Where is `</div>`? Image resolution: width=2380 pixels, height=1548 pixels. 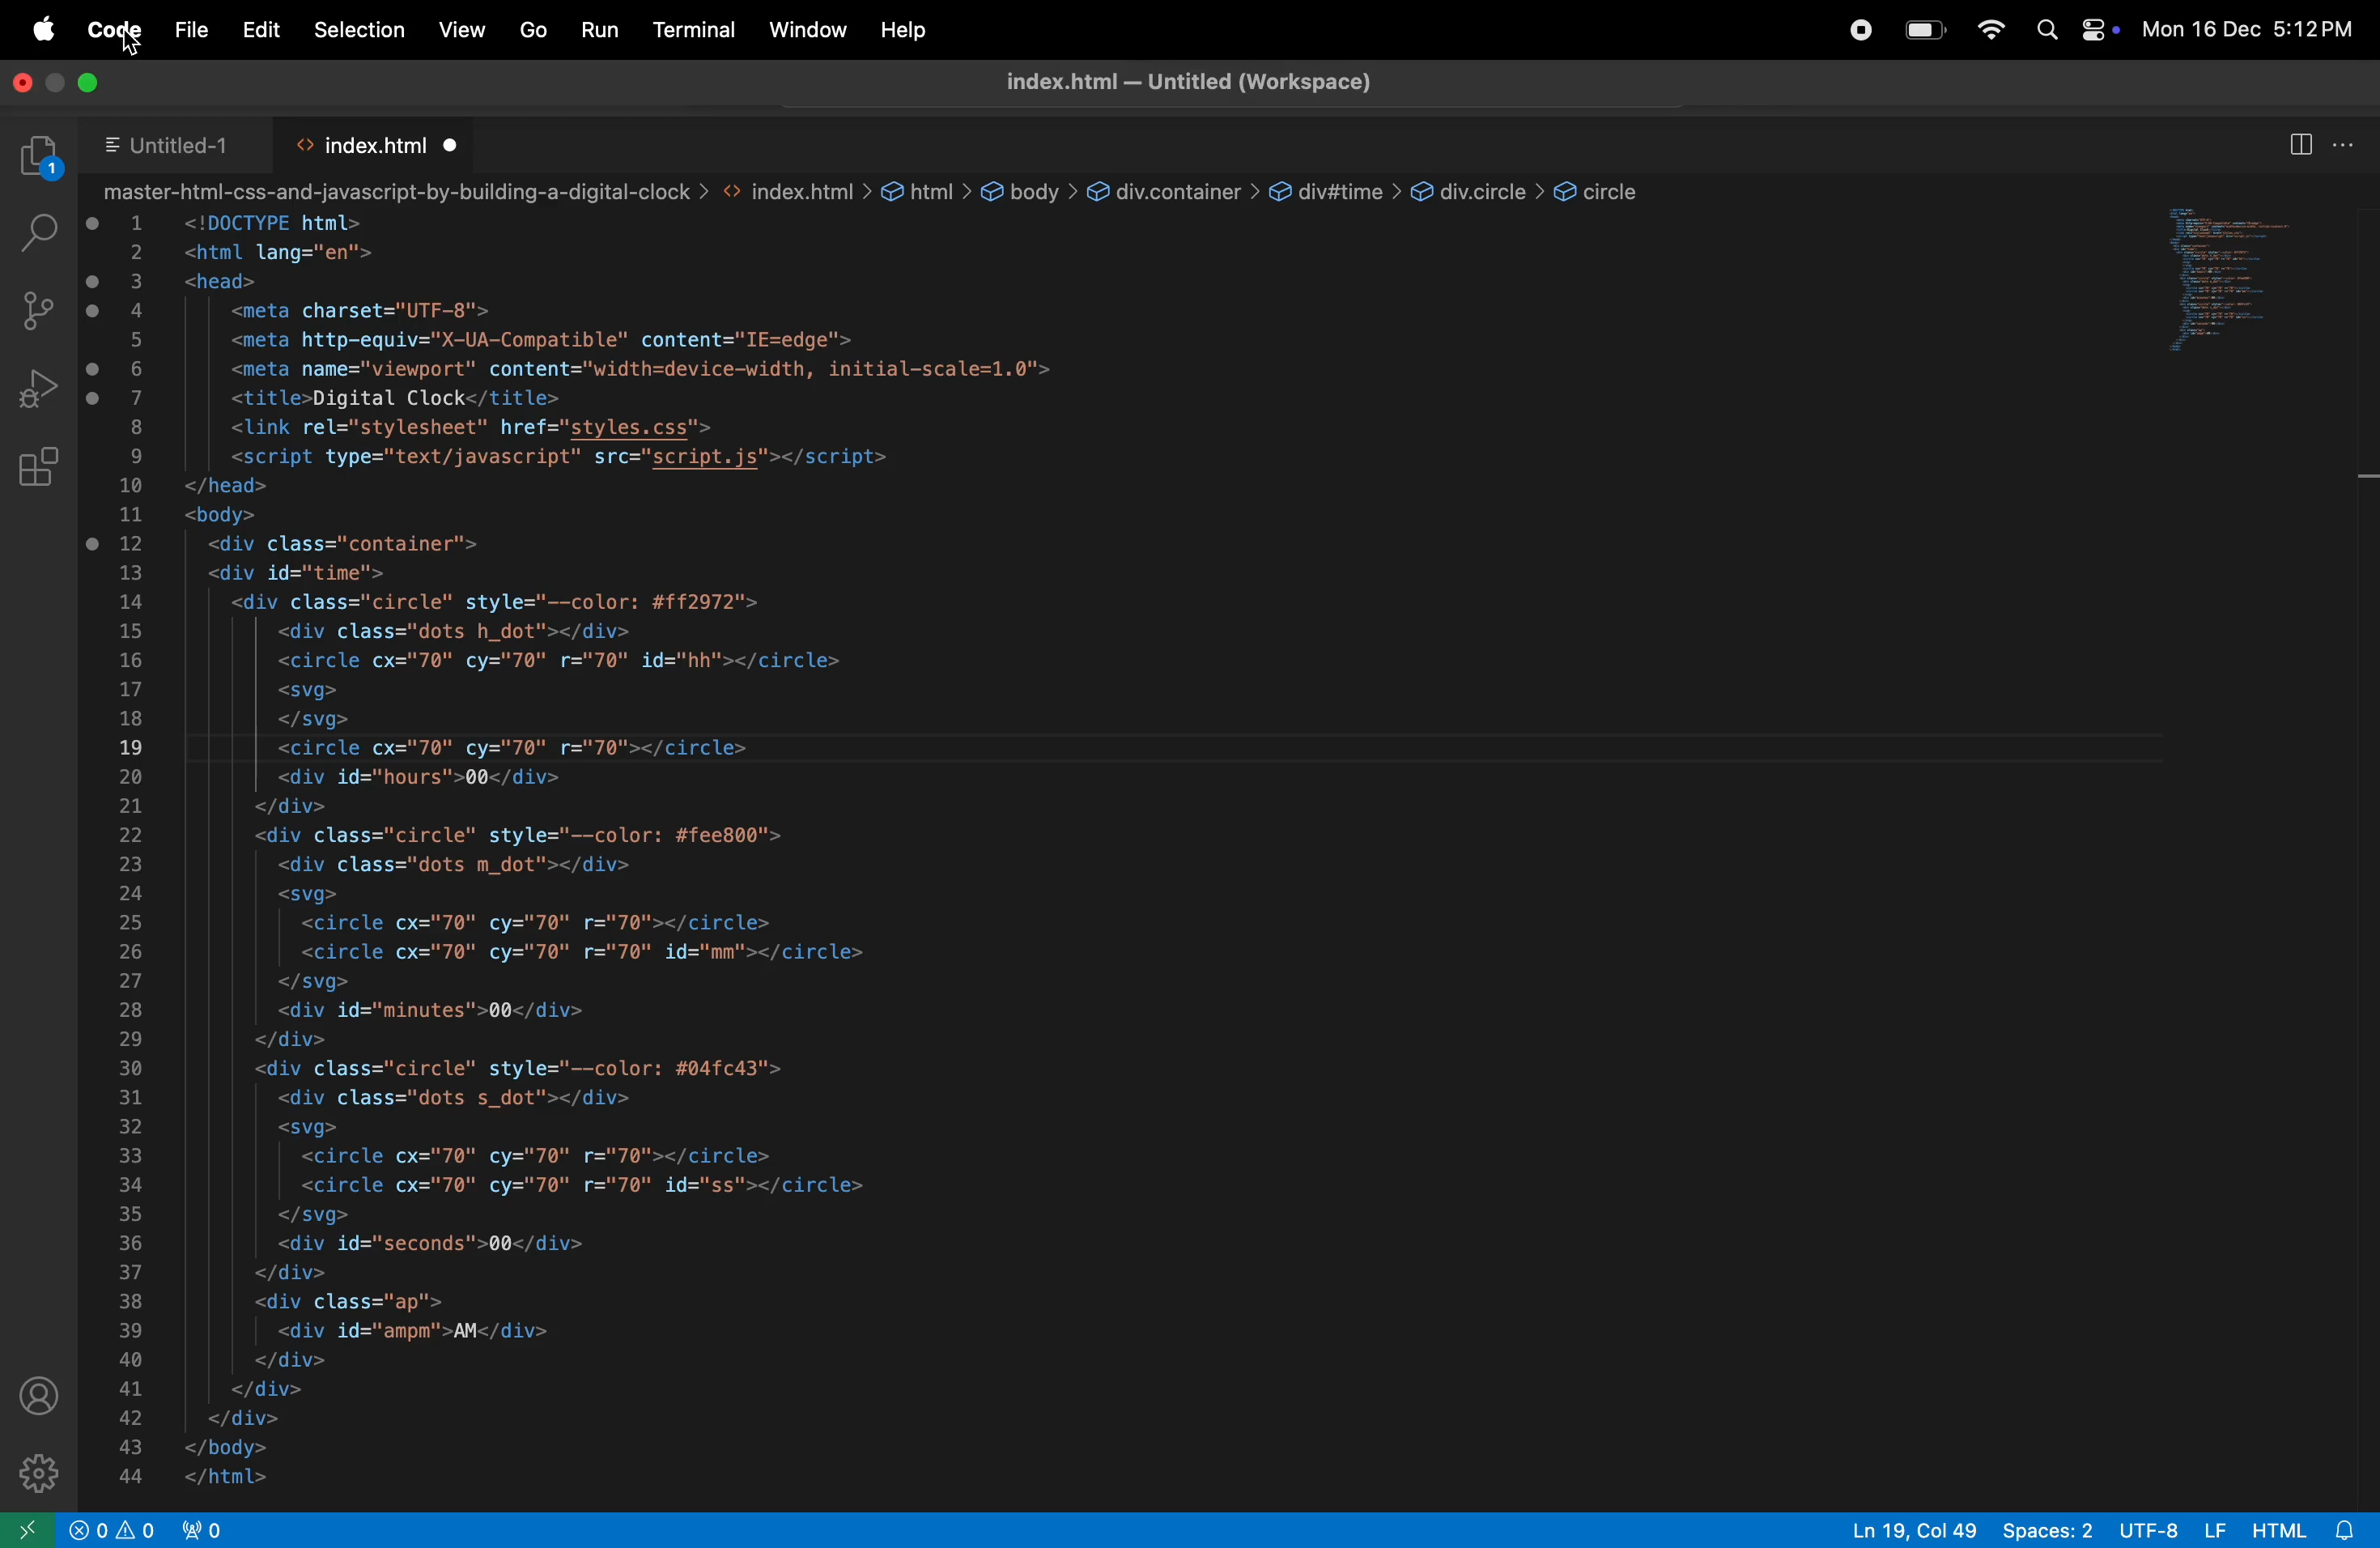 </div> is located at coordinates (259, 1389).